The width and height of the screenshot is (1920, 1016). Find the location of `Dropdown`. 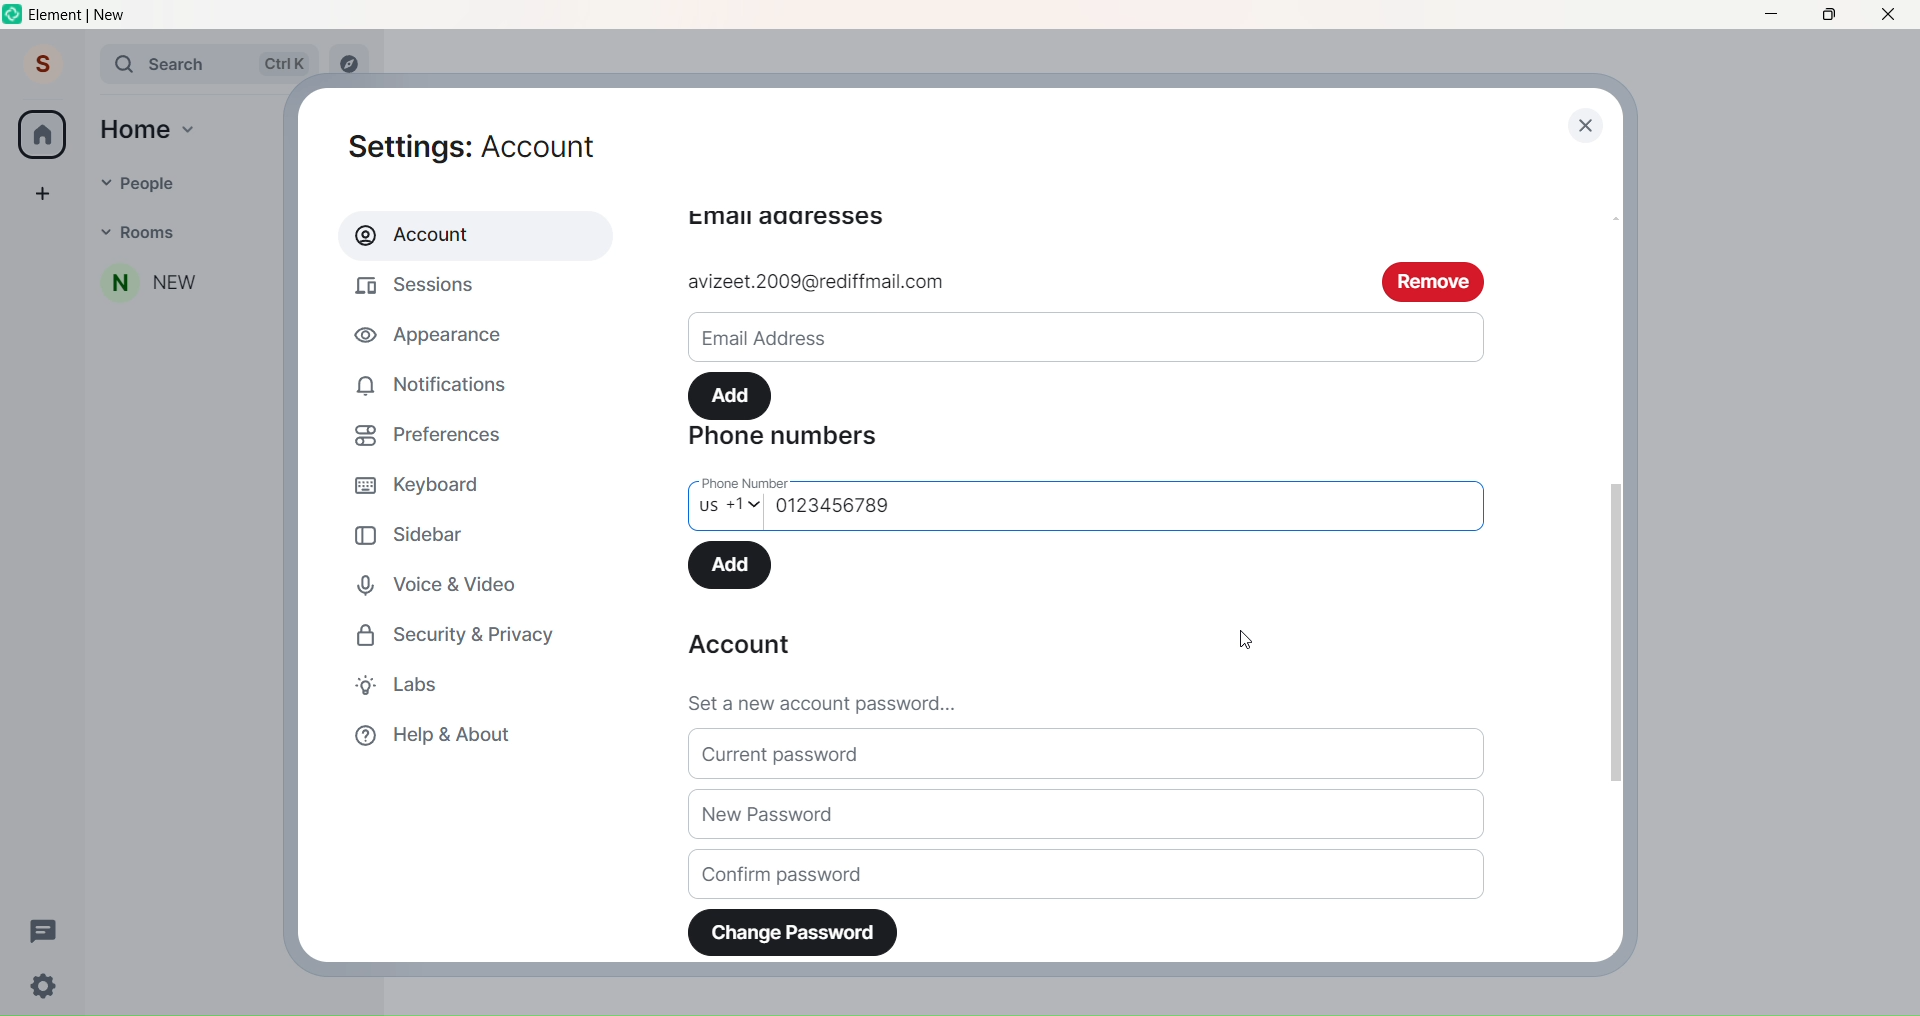

Dropdown is located at coordinates (100, 181).